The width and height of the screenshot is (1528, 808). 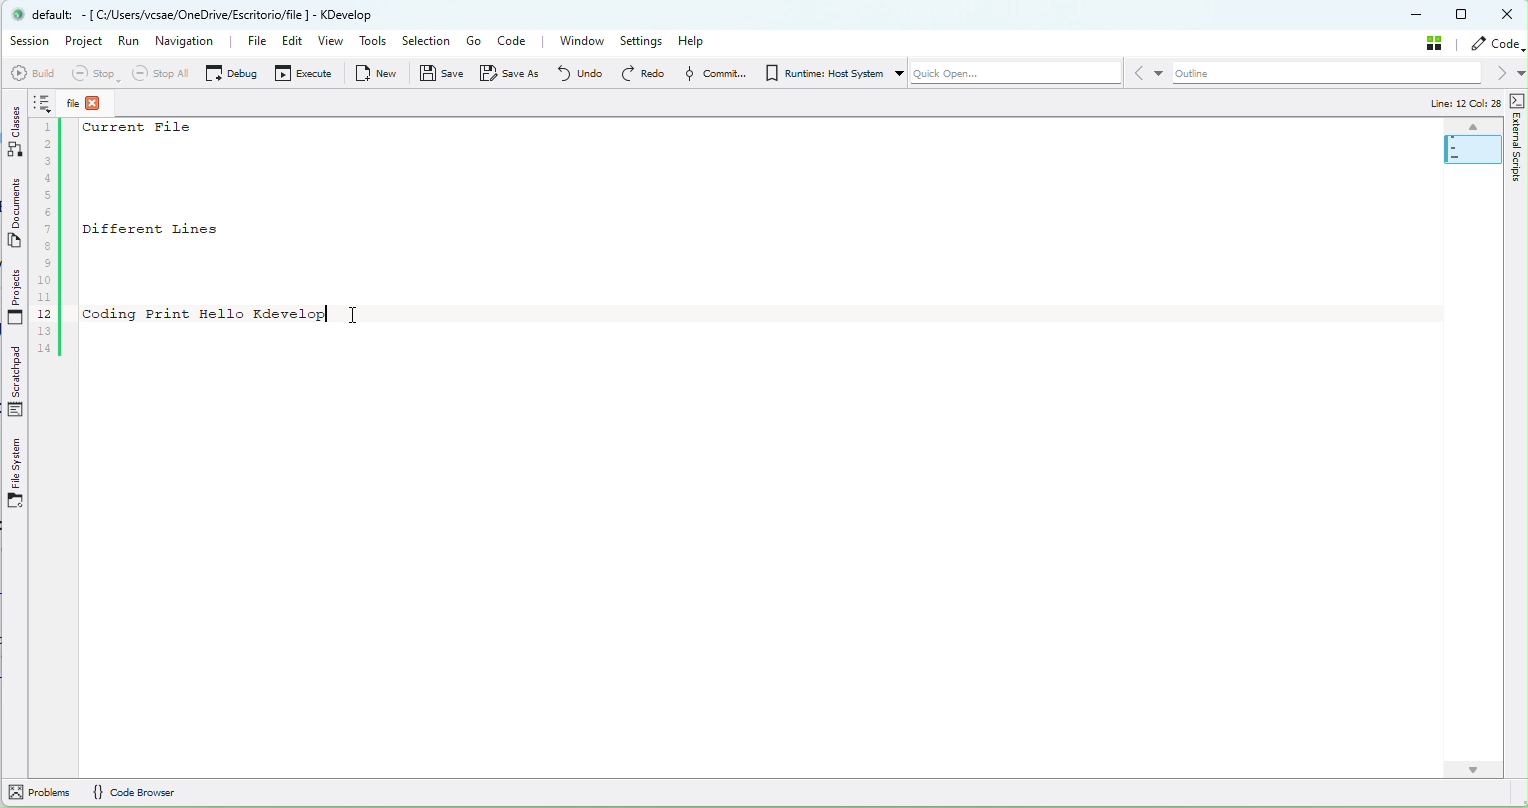 I want to click on Window, so click(x=581, y=41).